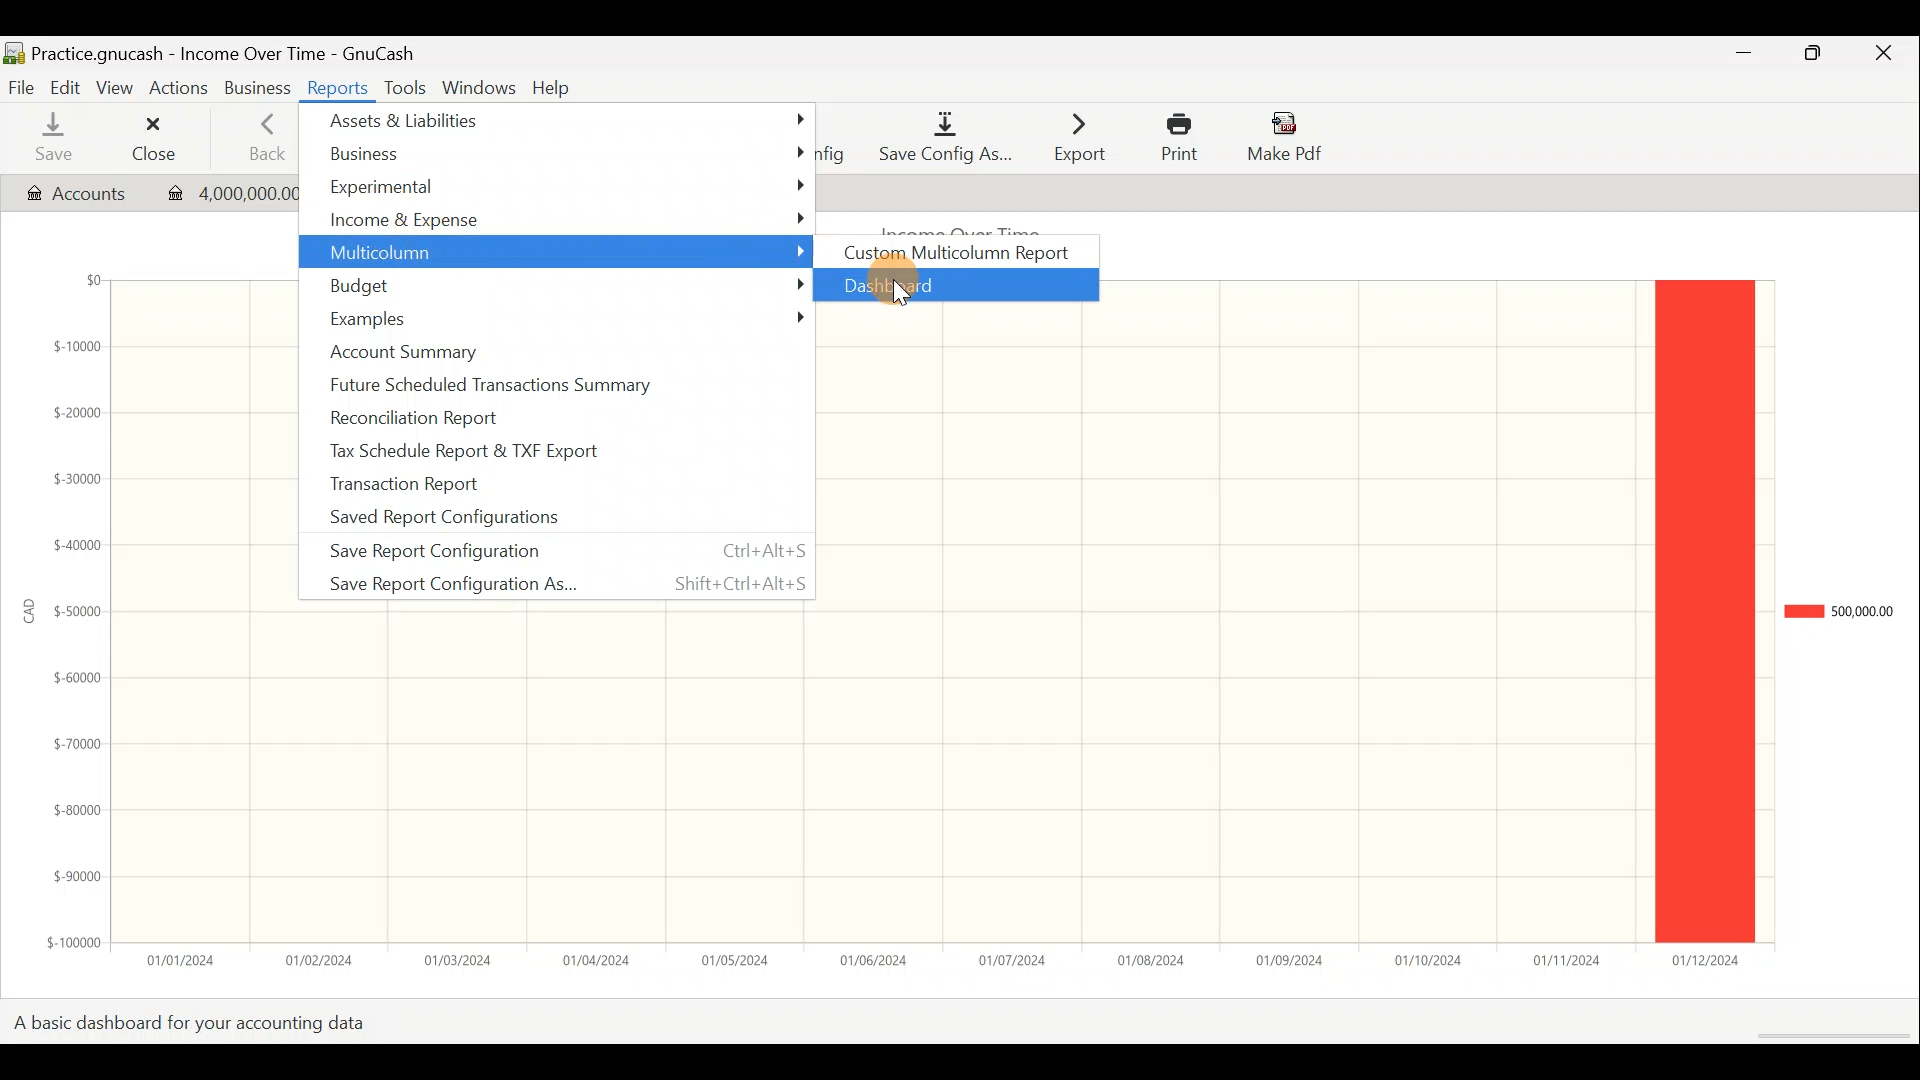 The width and height of the screenshot is (1920, 1080). Describe the element at coordinates (266, 135) in the screenshot. I see `Back` at that location.